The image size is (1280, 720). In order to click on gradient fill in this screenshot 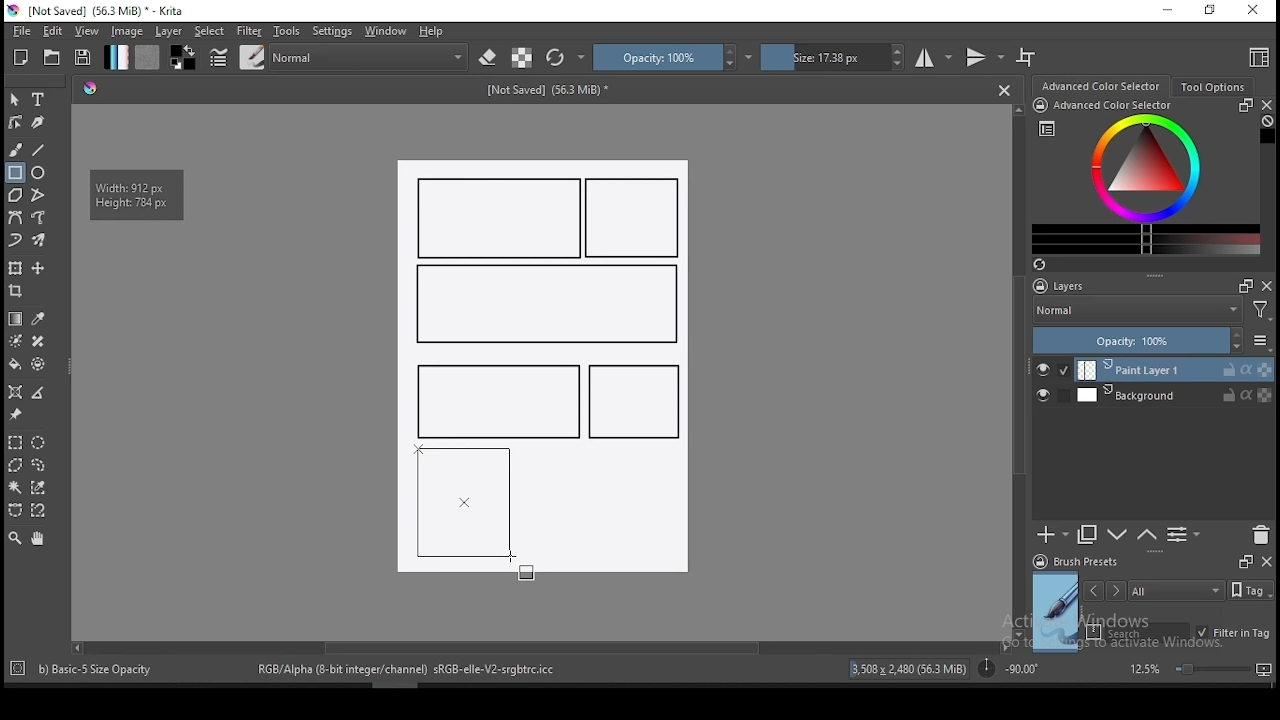, I will do `click(116, 57)`.